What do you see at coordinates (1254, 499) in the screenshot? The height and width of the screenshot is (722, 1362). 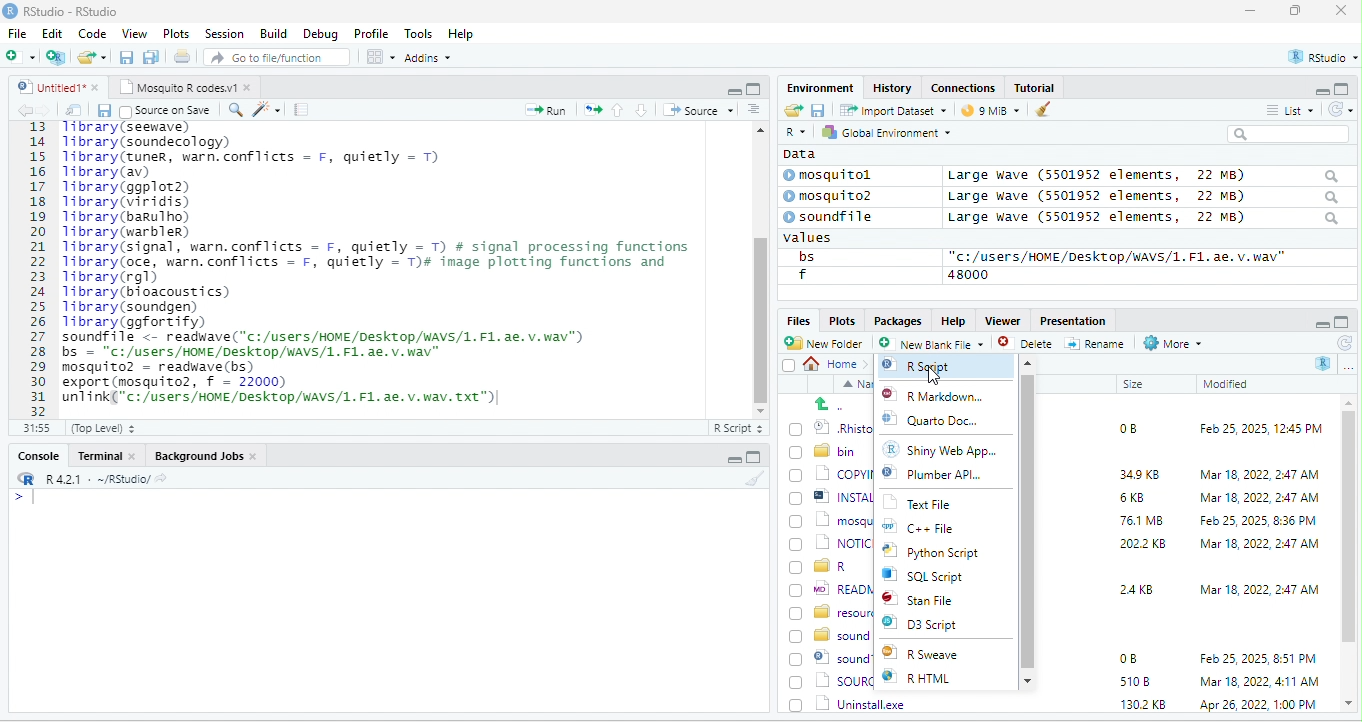 I see `Mar 18, 2022, 2:47 AM` at bounding box center [1254, 499].